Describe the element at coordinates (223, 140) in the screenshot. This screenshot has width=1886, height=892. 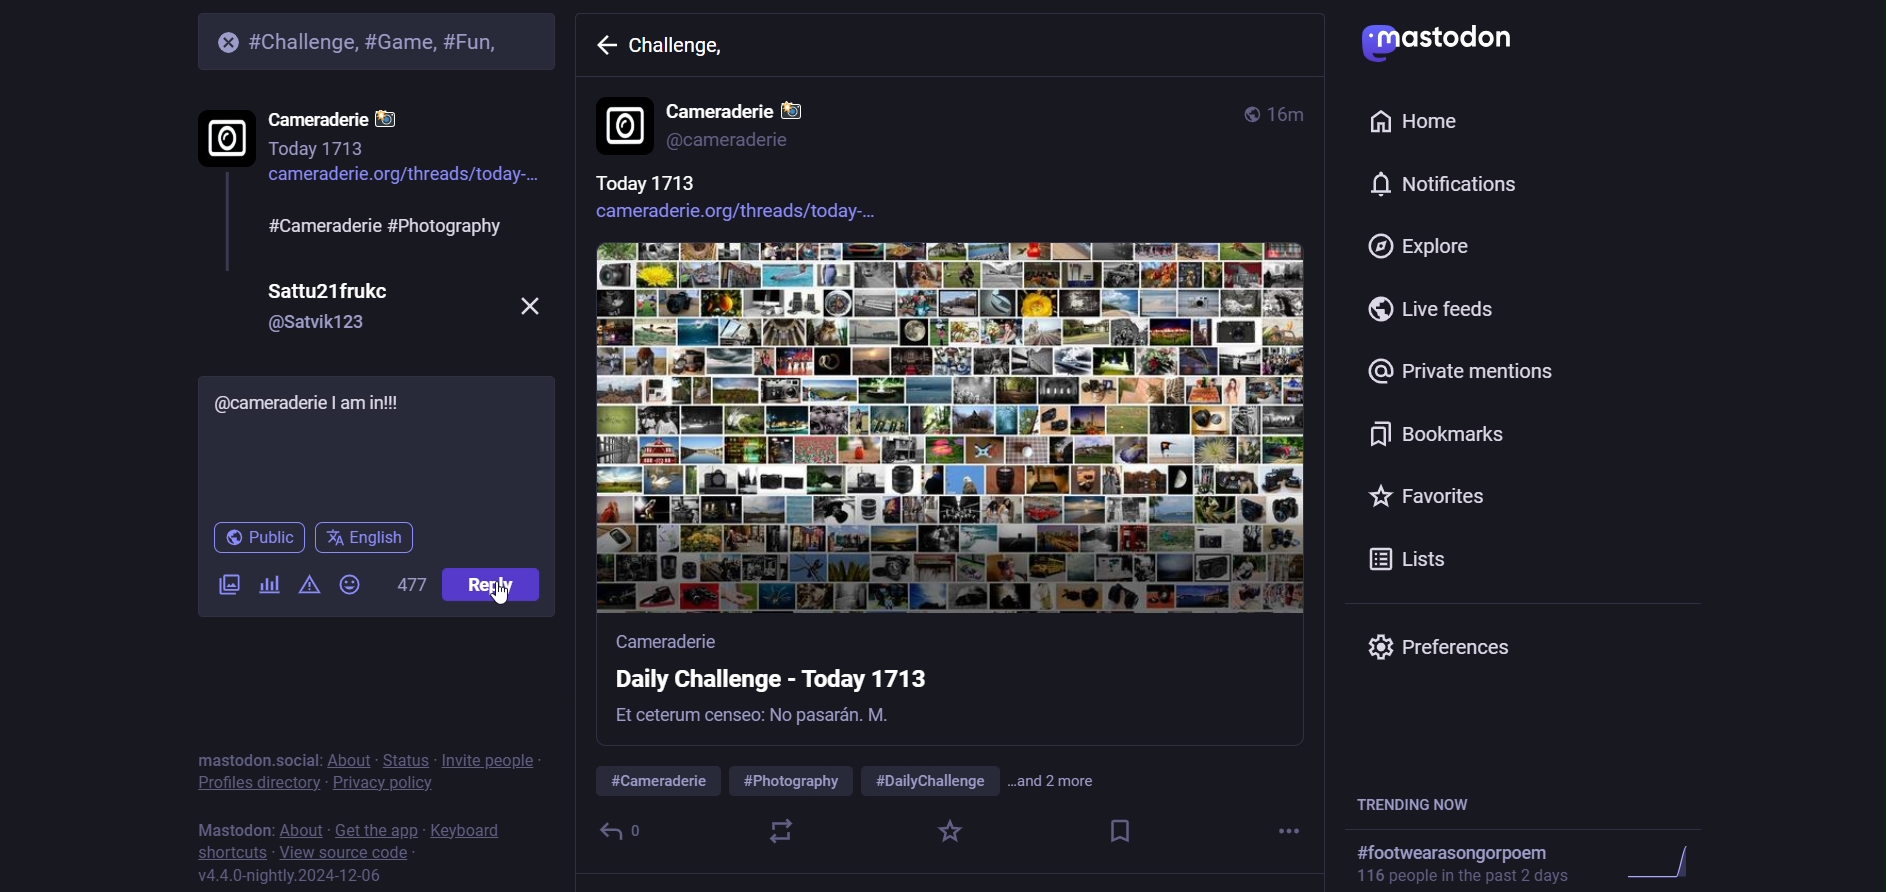
I see `display picture` at that location.